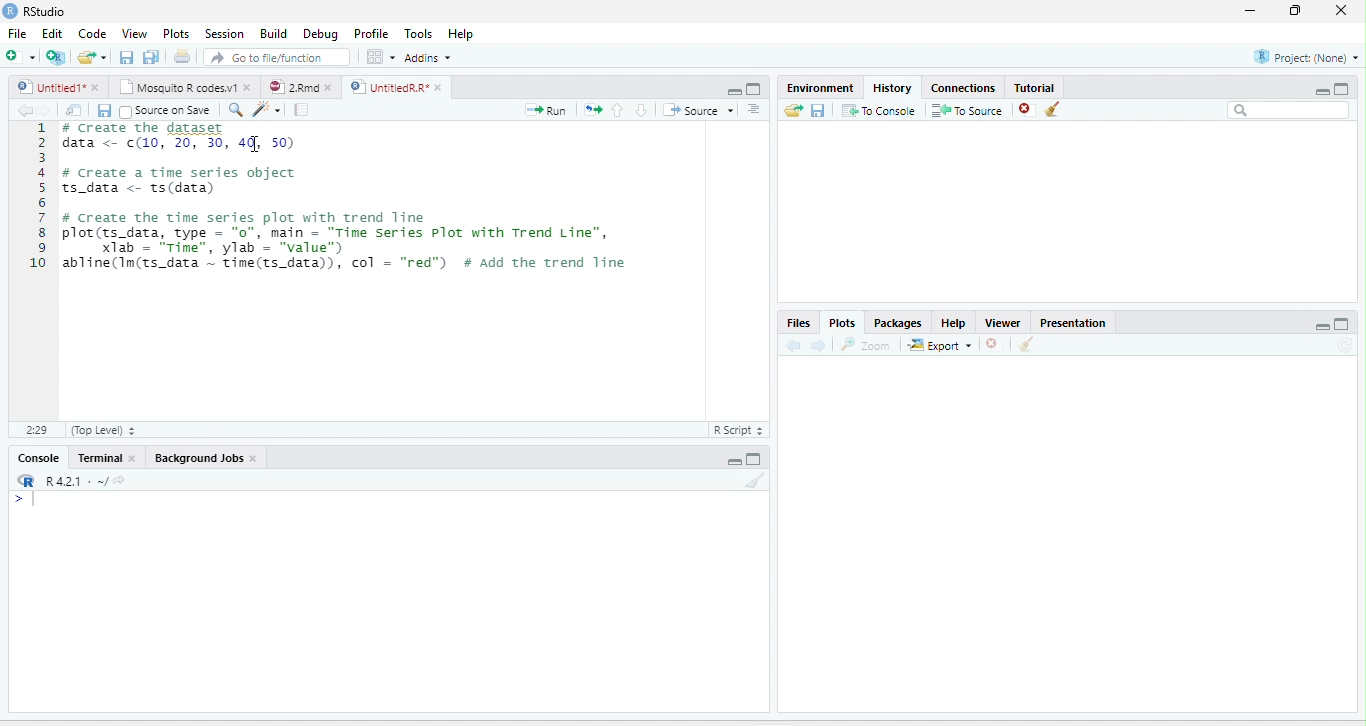  I want to click on History, so click(893, 87).